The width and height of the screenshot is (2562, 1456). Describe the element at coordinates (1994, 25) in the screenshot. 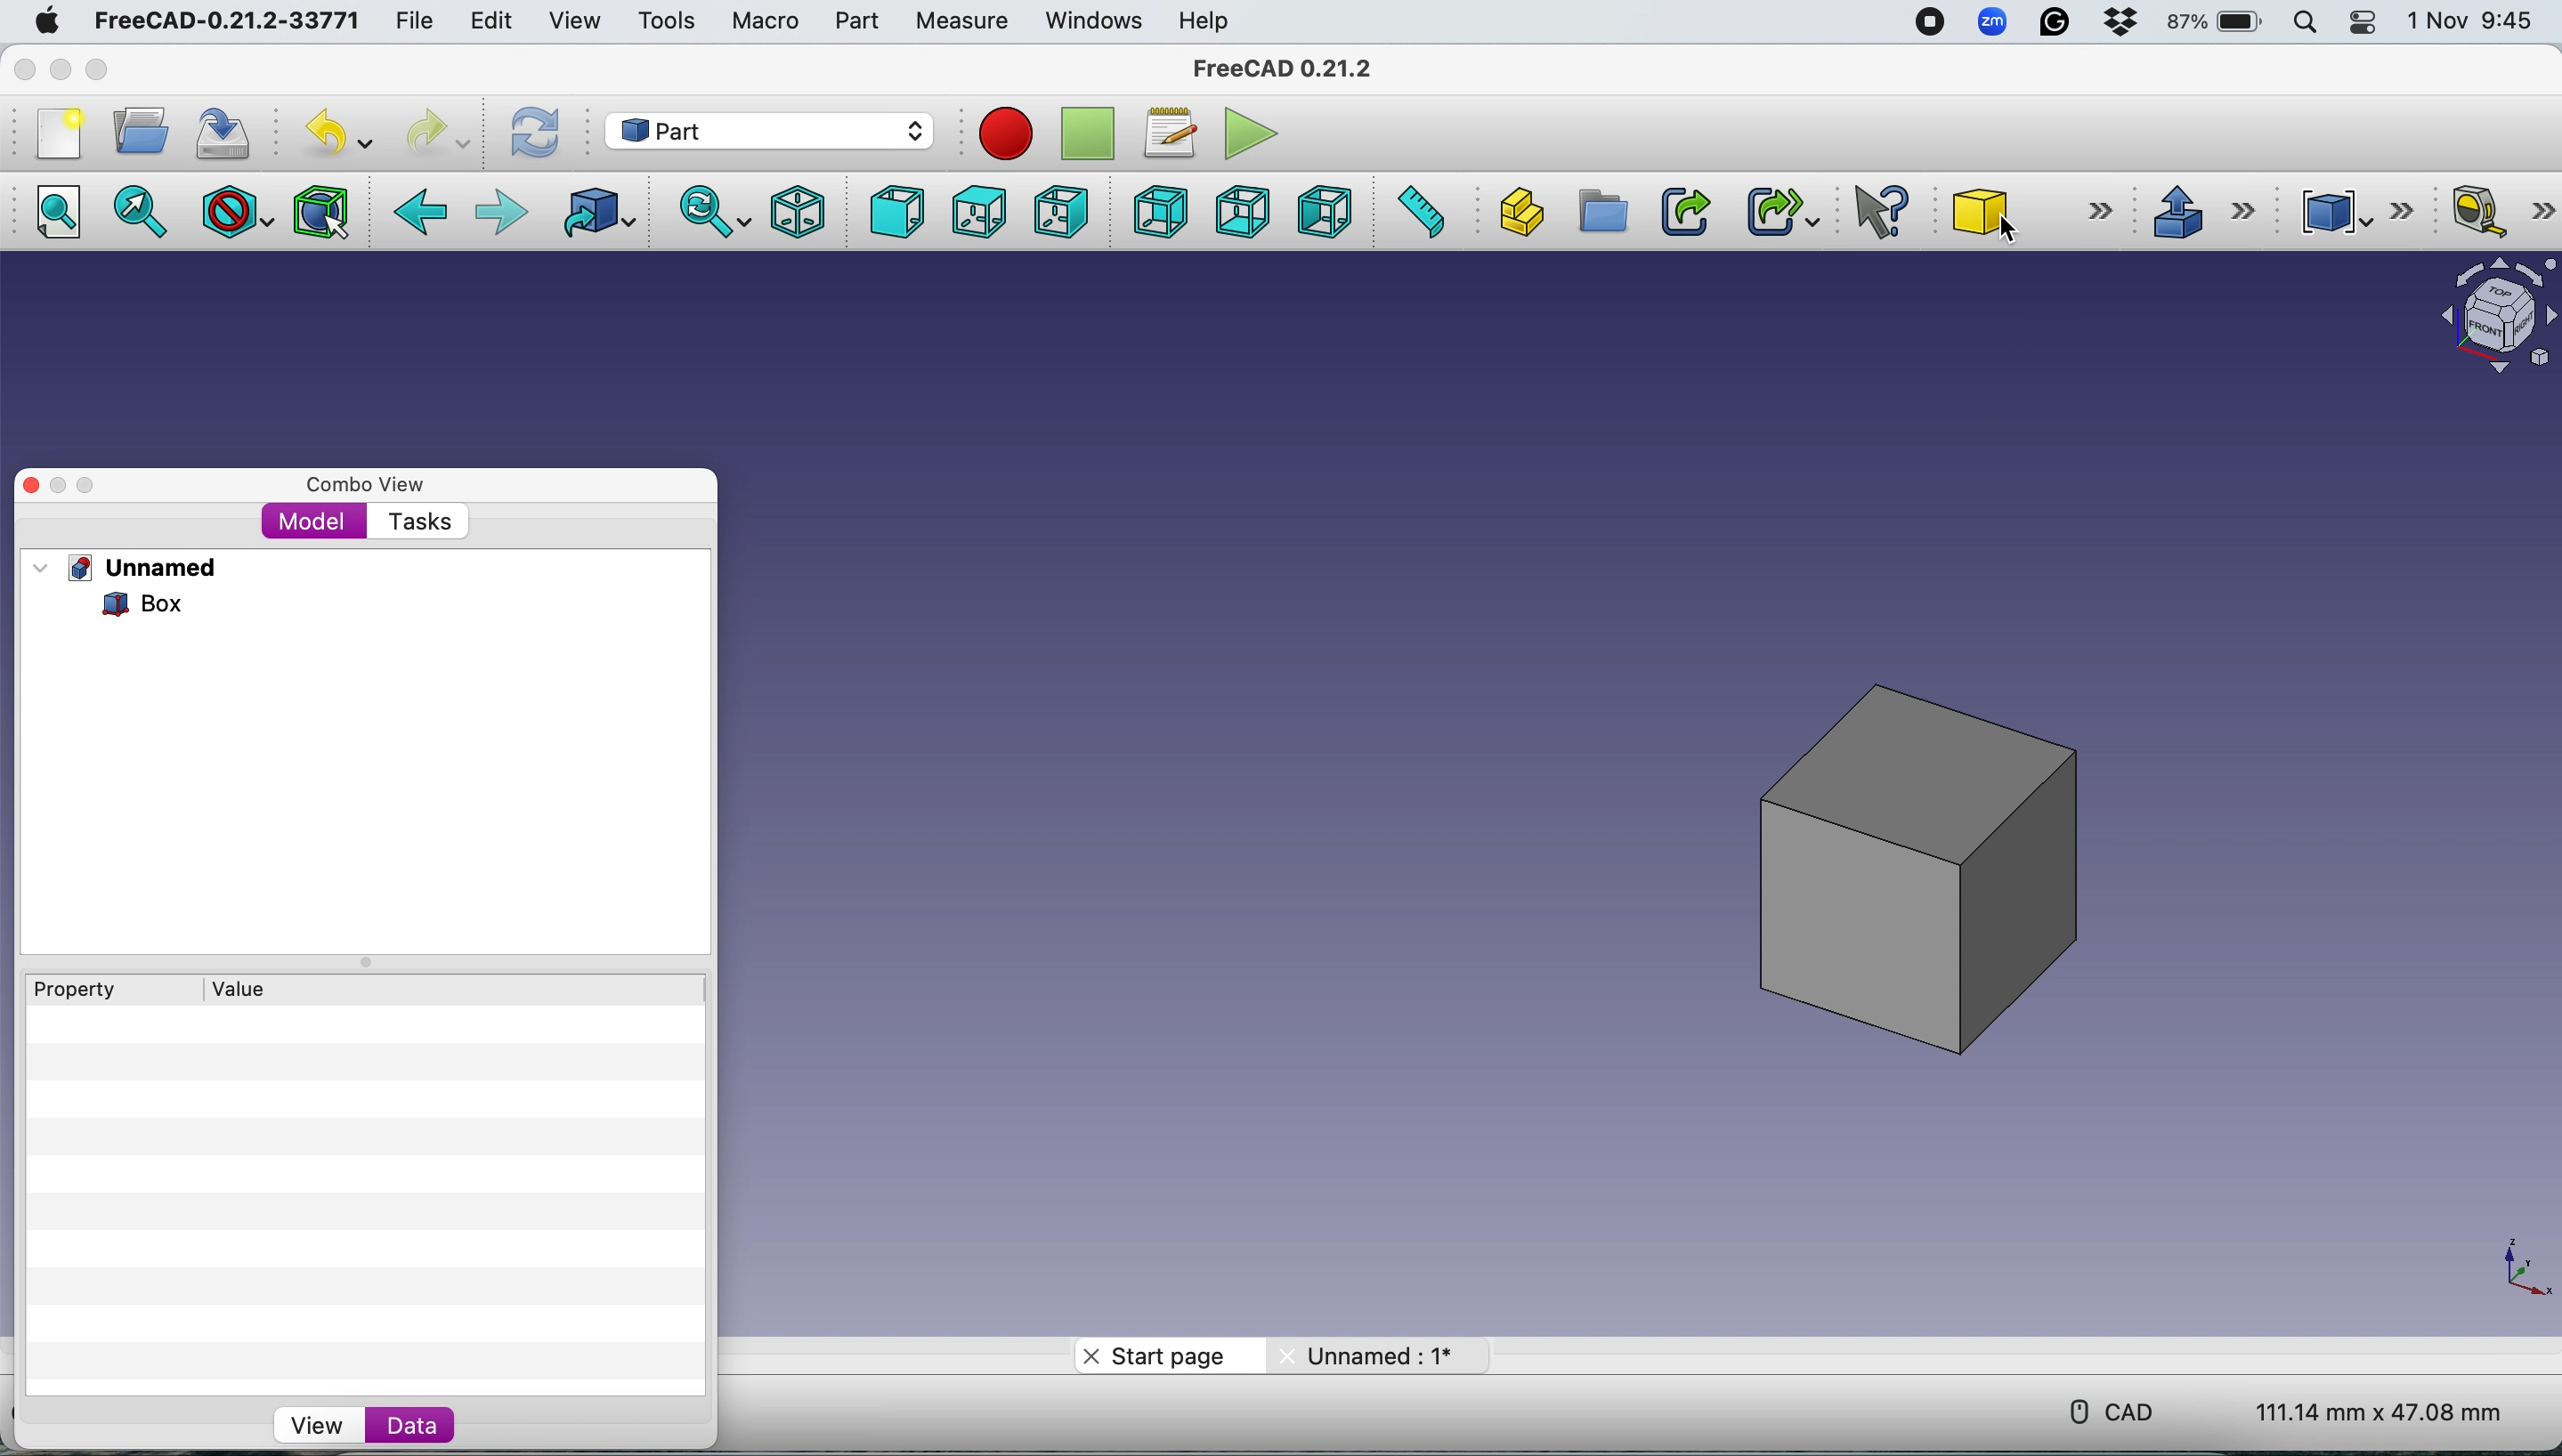

I see `Zoom` at that location.